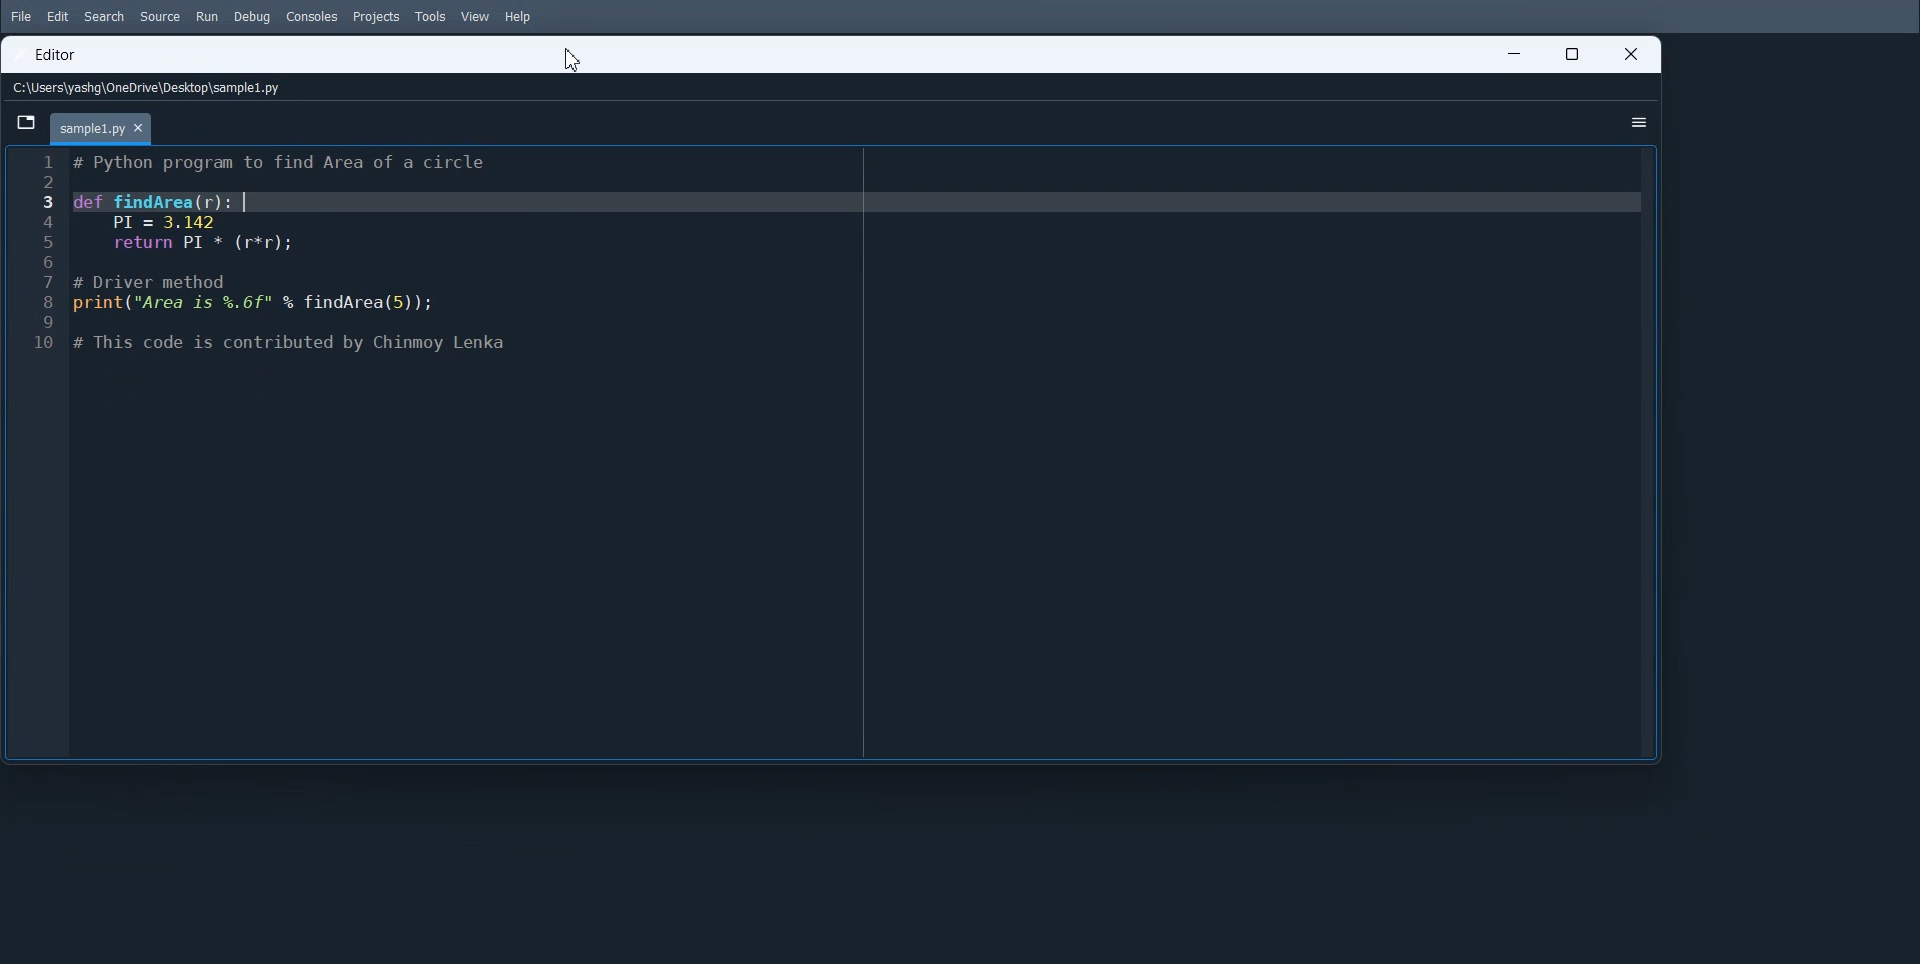  Describe the element at coordinates (1626, 57) in the screenshot. I see `Close` at that location.